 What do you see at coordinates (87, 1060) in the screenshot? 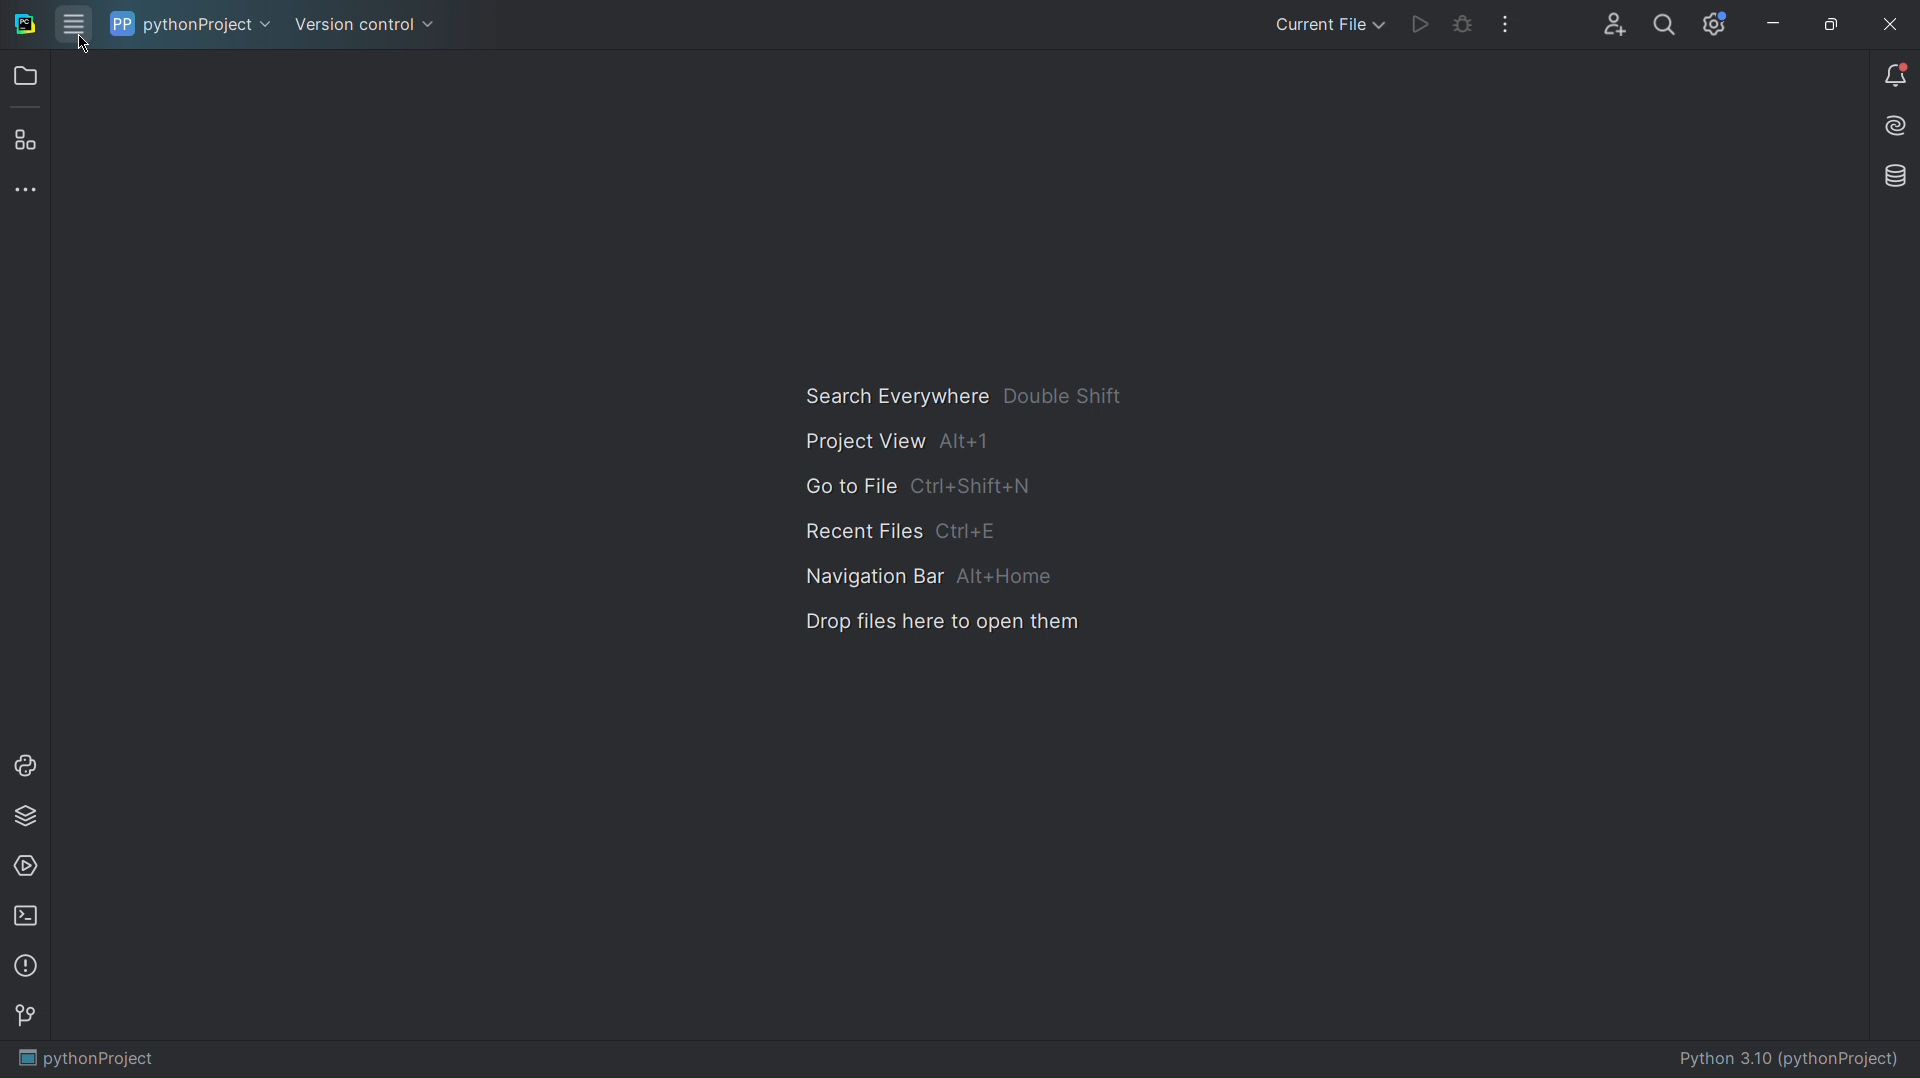
I see `pythonProject` at bounding box center [87, 1060].